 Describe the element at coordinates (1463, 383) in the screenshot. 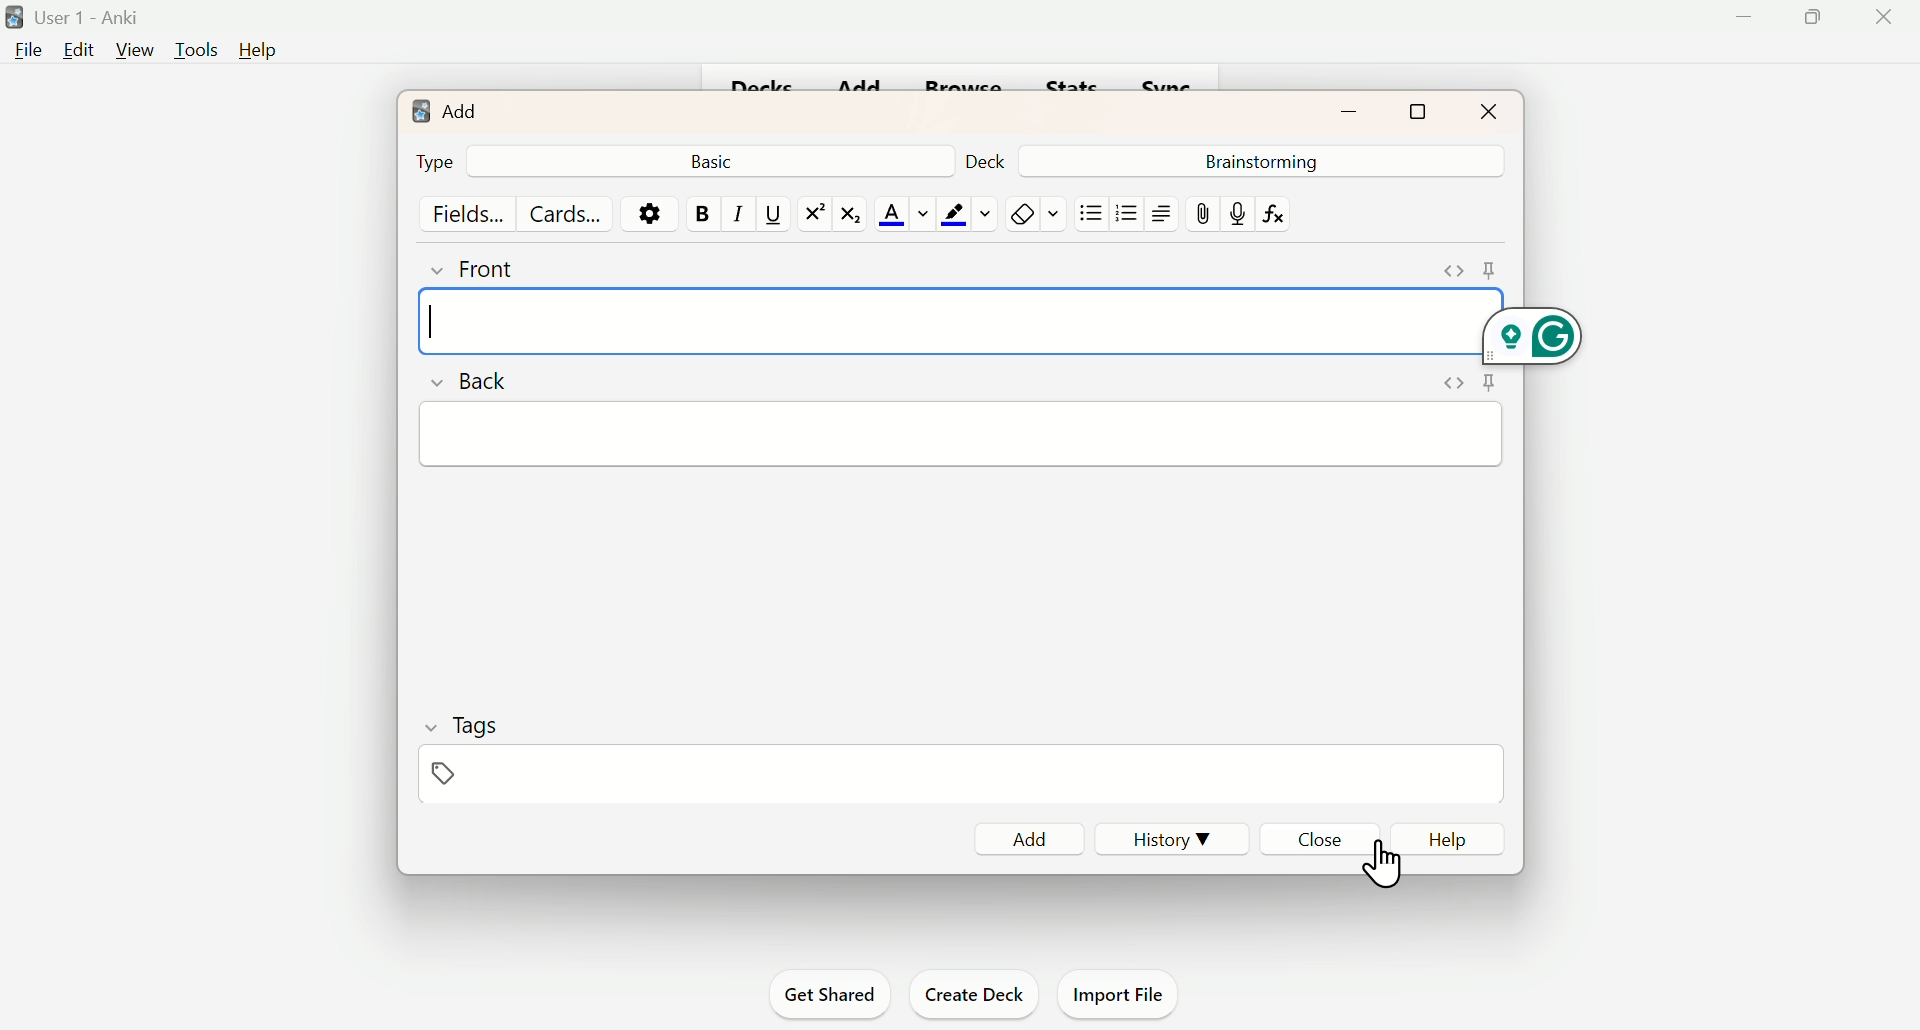

I see `Pins` at that location.